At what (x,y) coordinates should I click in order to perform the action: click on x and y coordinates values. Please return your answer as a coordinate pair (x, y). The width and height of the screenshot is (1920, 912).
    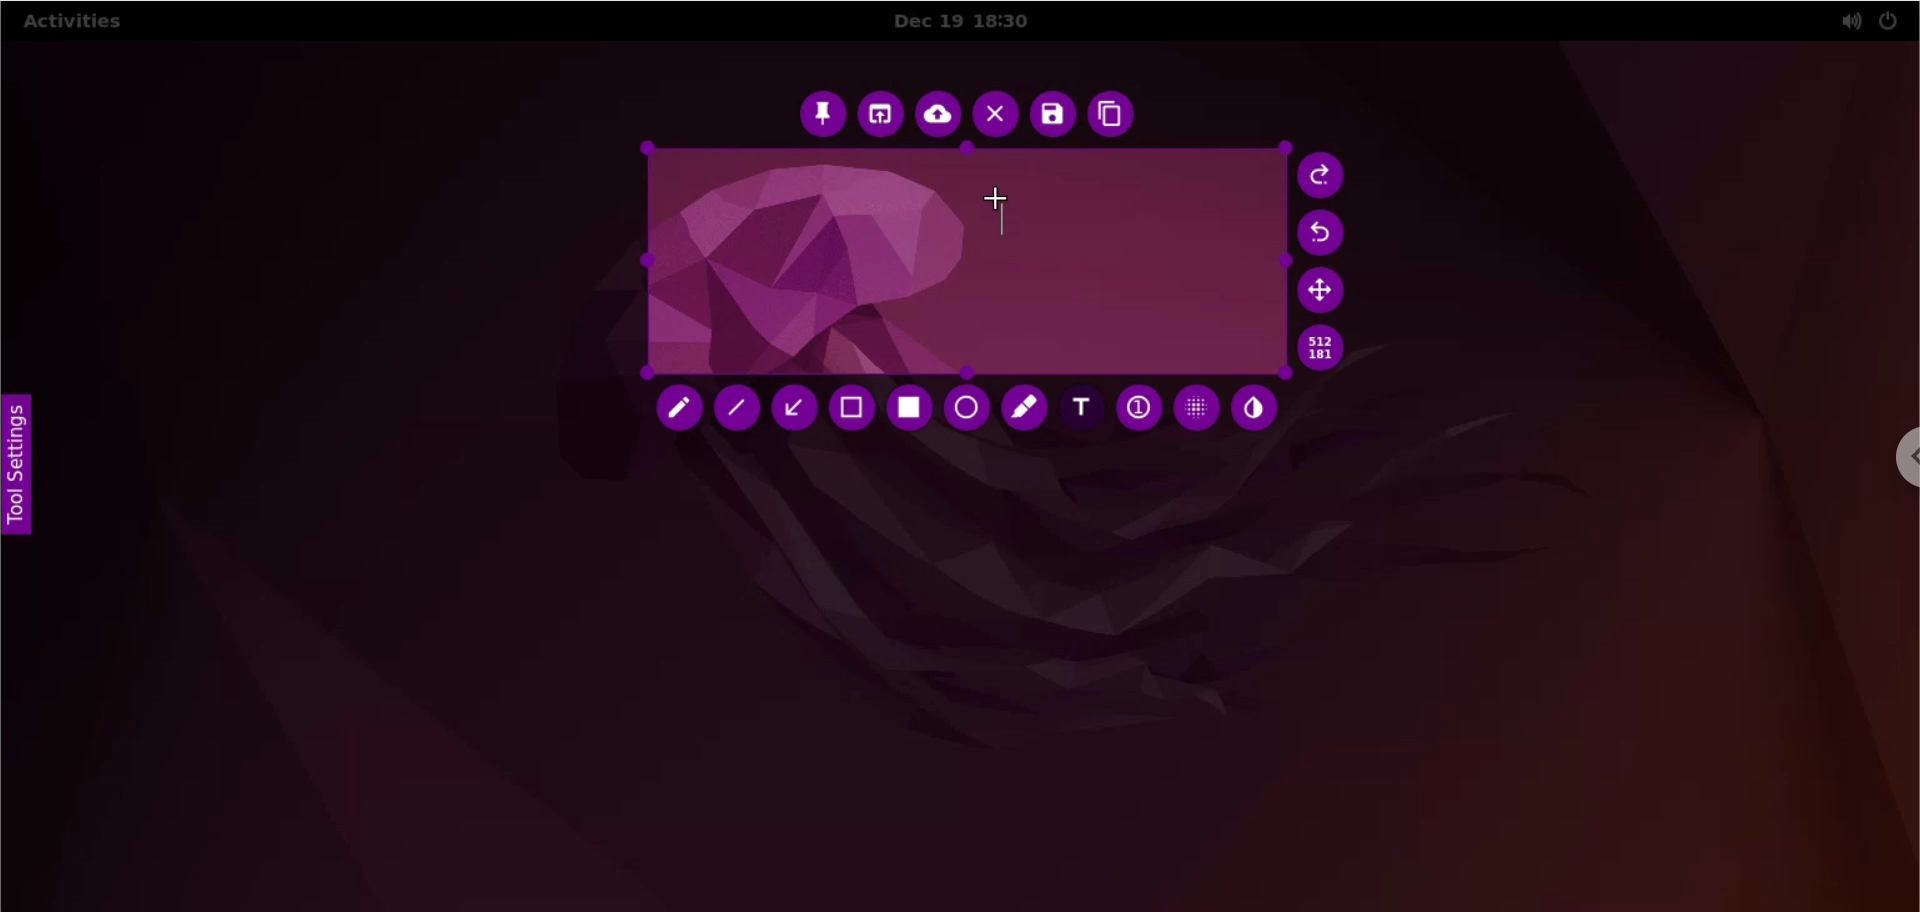
    Looking at the image, I should click on (1329, 351).